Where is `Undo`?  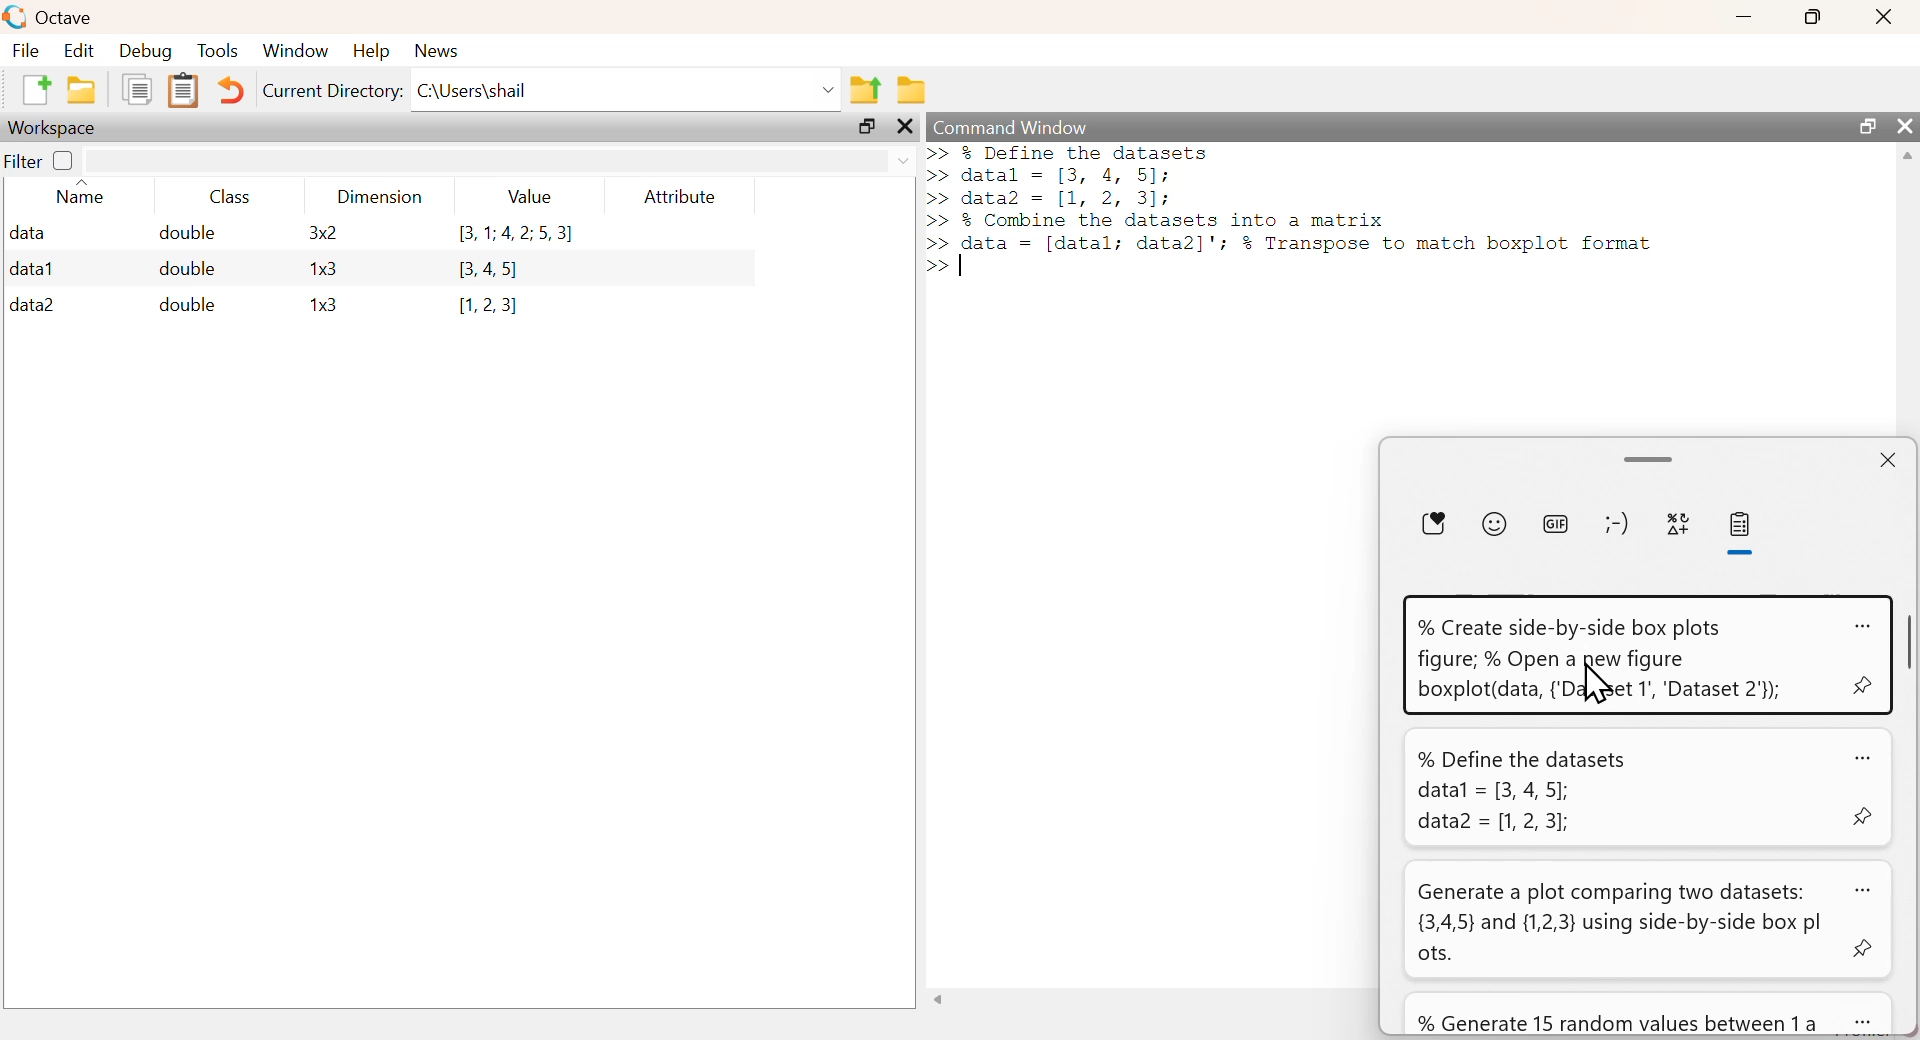
Undo is located at coordinates (233, 92).